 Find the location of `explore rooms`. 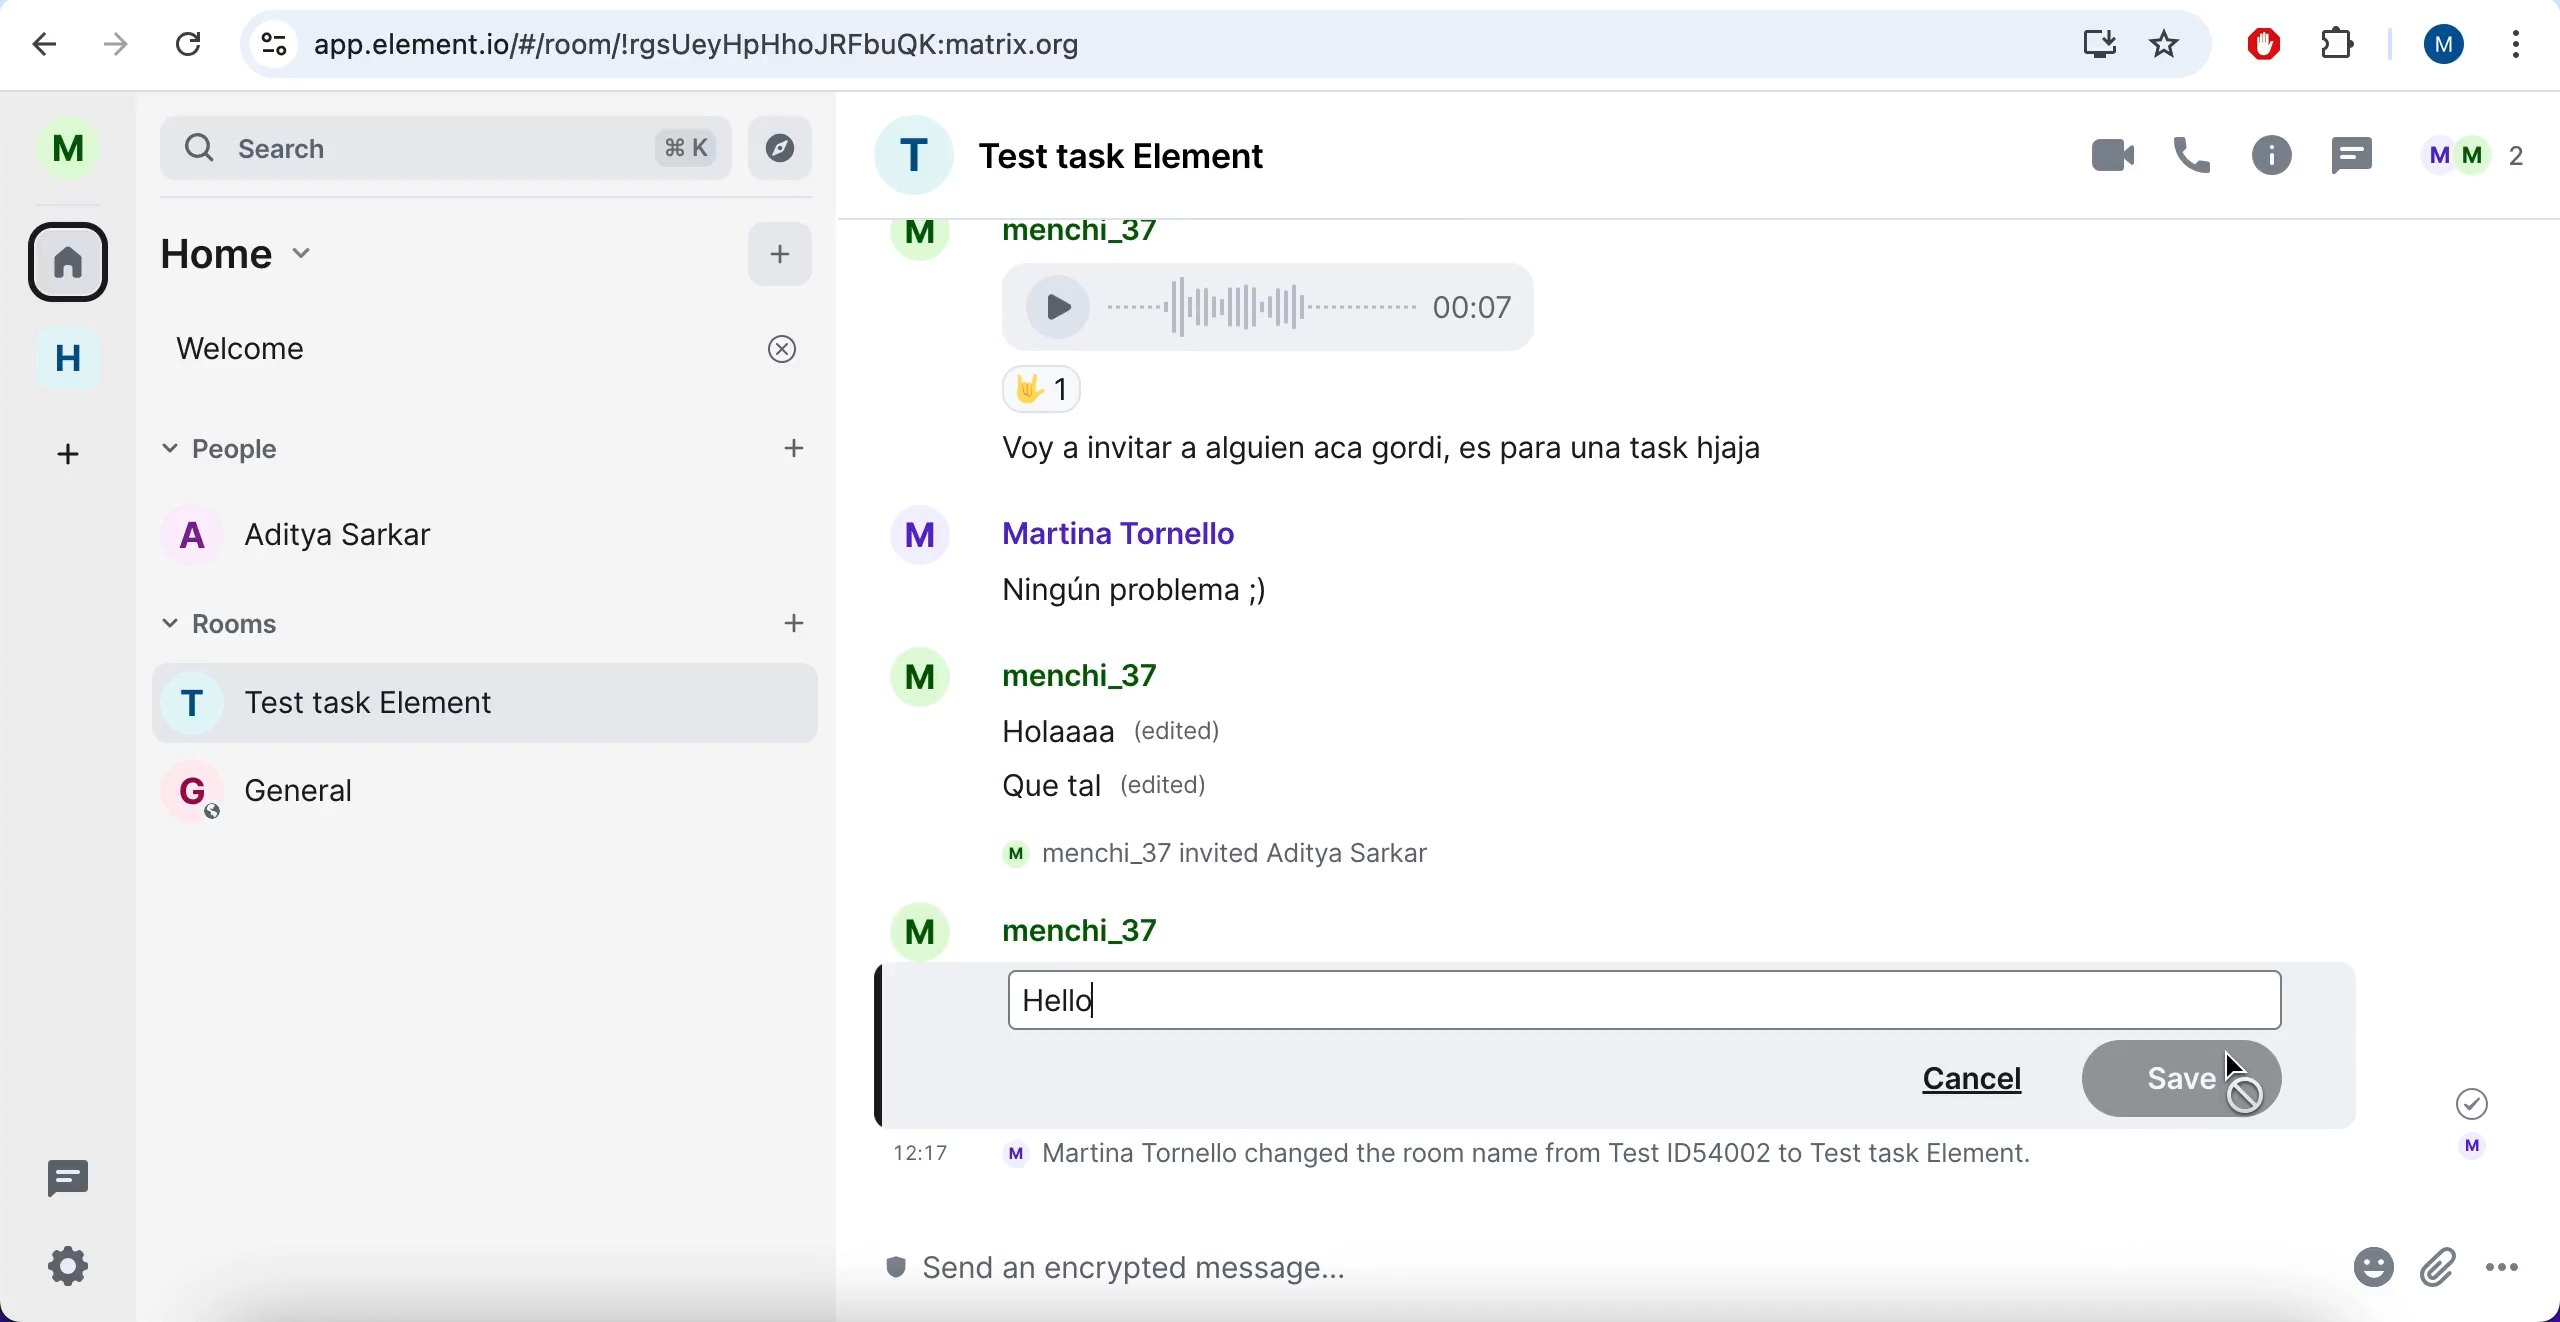

explore rooms is located at coordinates (786, 147).